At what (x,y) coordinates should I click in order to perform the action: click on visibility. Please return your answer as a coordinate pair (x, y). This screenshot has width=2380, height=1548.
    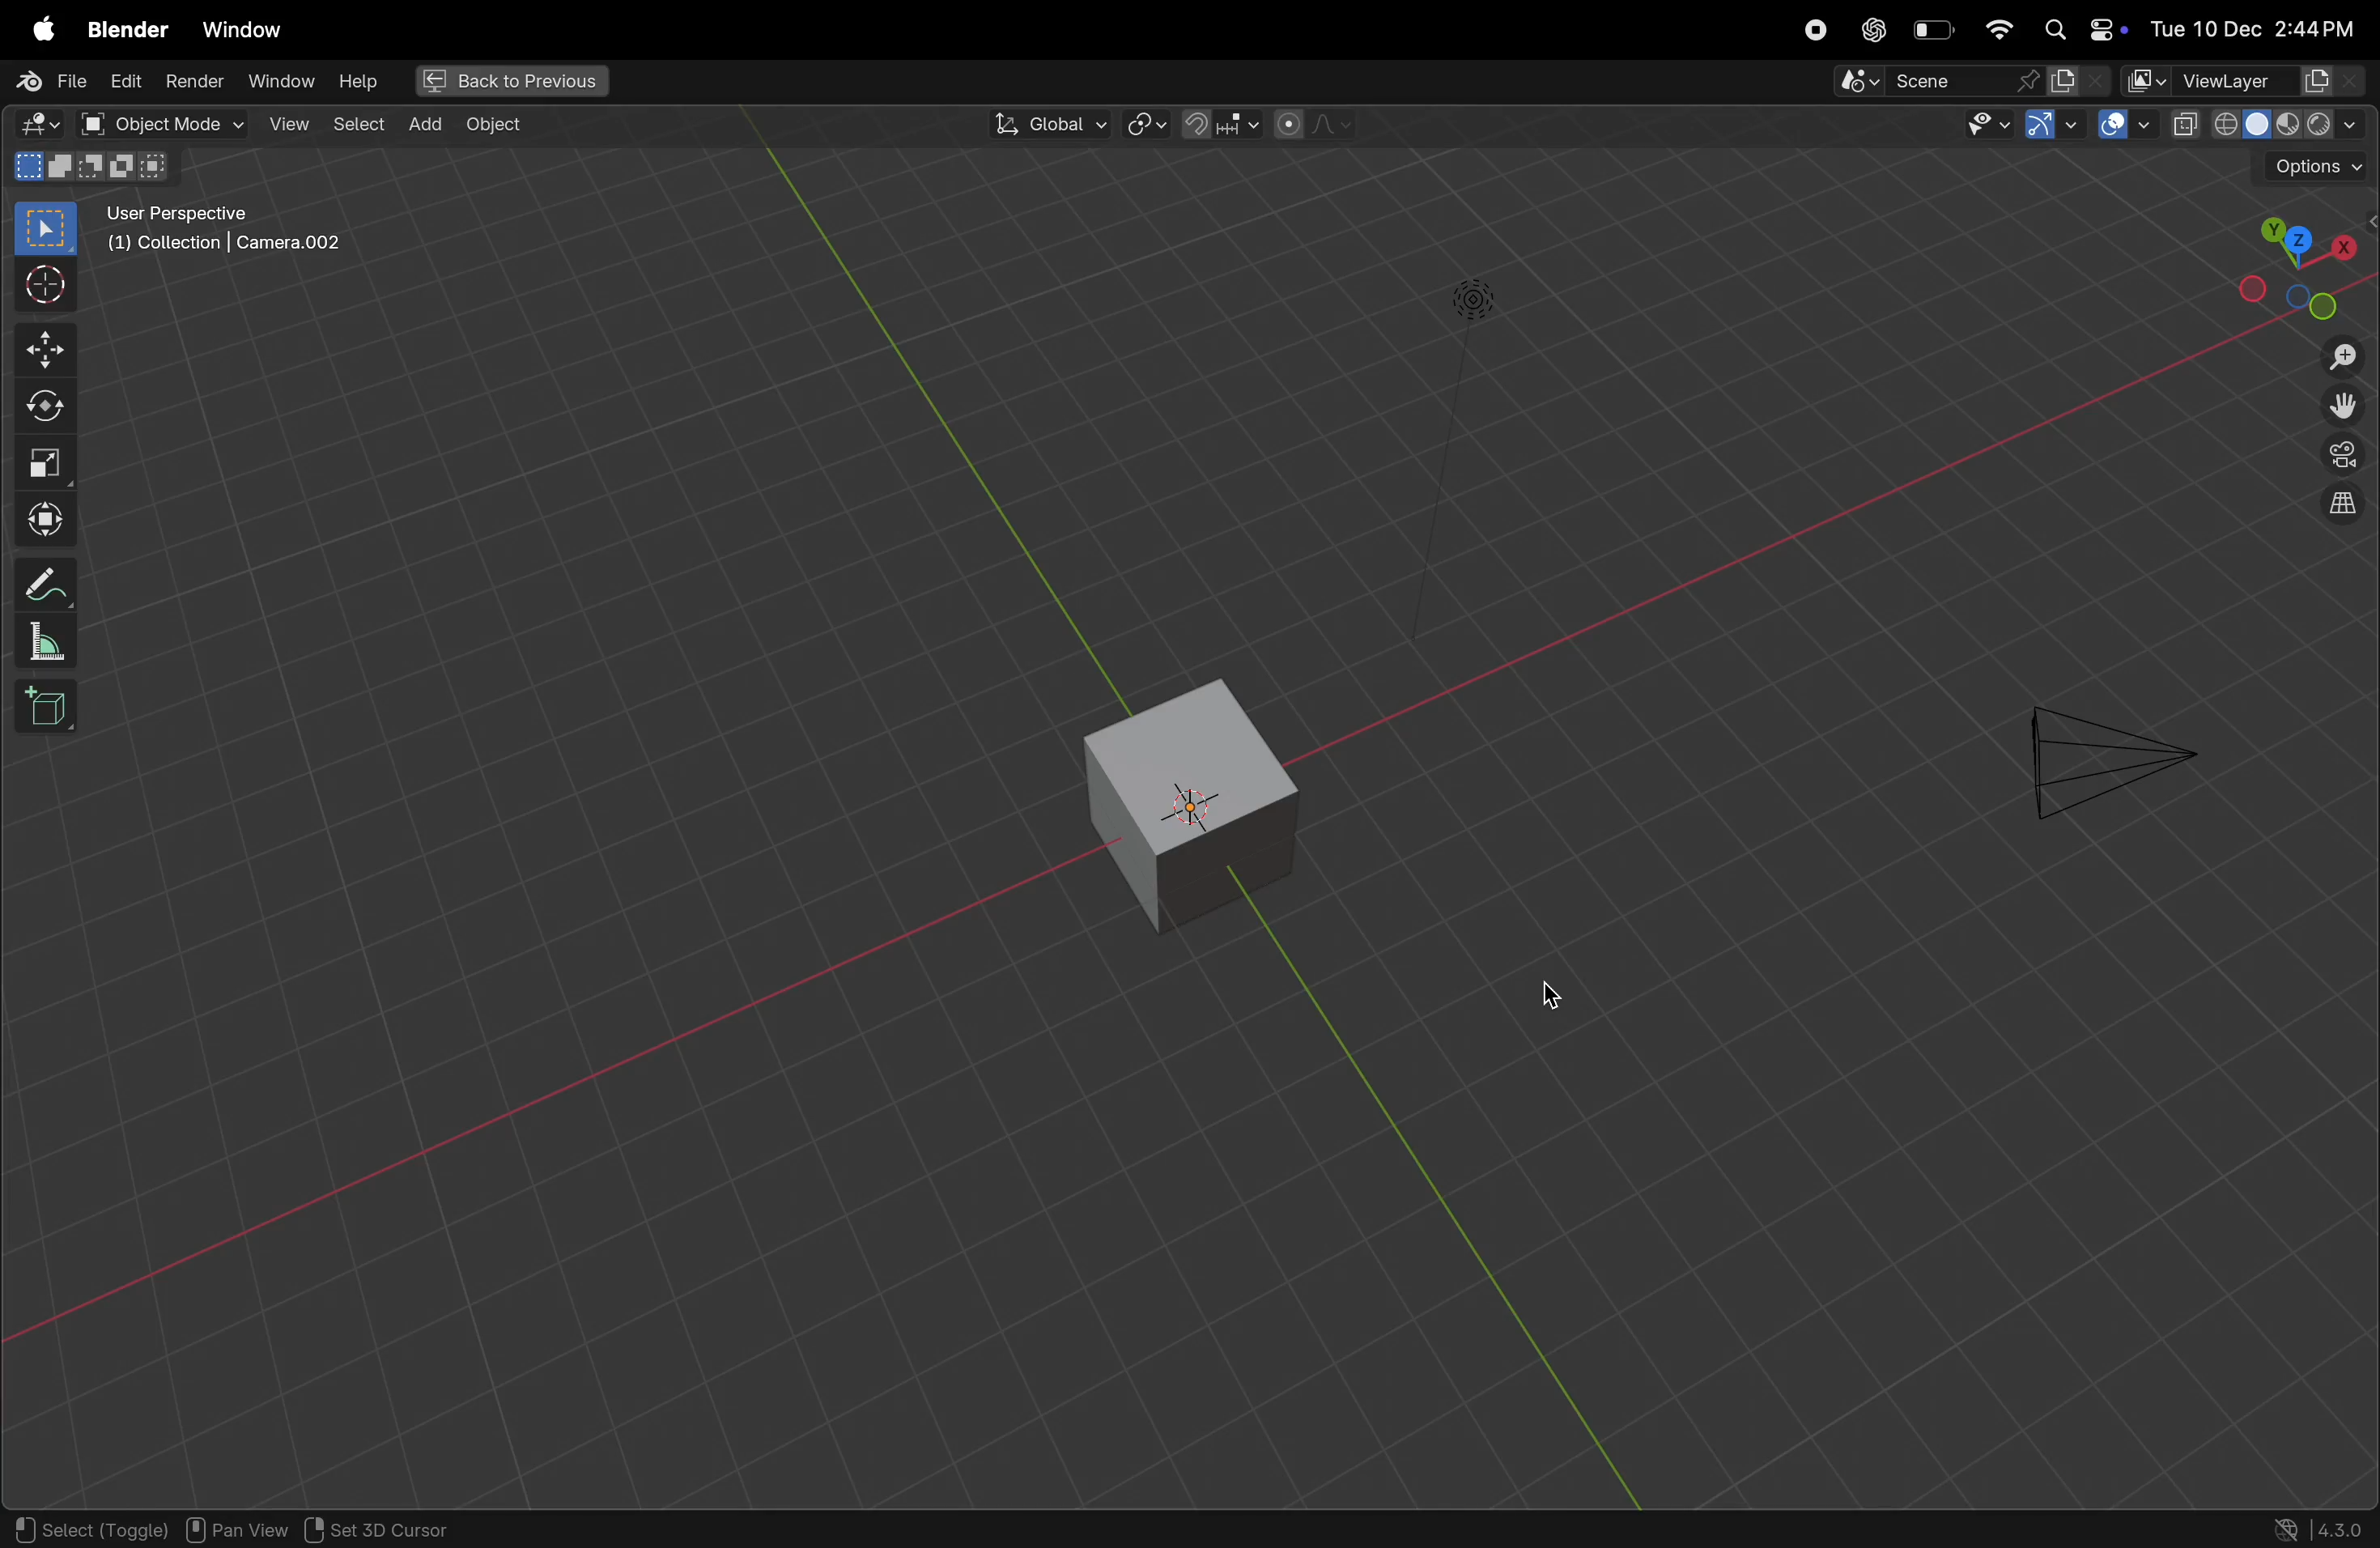
    Looking at the image, I should click on (1986, 129).